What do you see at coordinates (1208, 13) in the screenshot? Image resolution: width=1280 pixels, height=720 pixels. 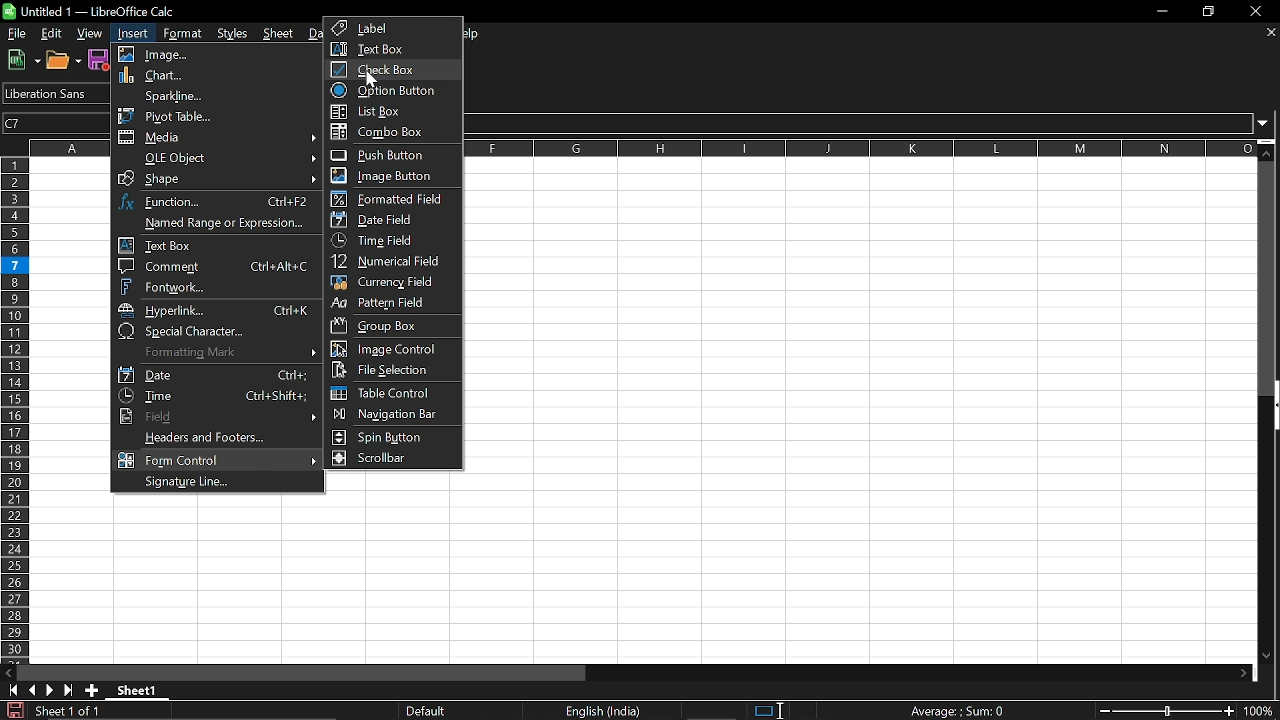 I see `Restore down` at bounding box center [1208, 13].